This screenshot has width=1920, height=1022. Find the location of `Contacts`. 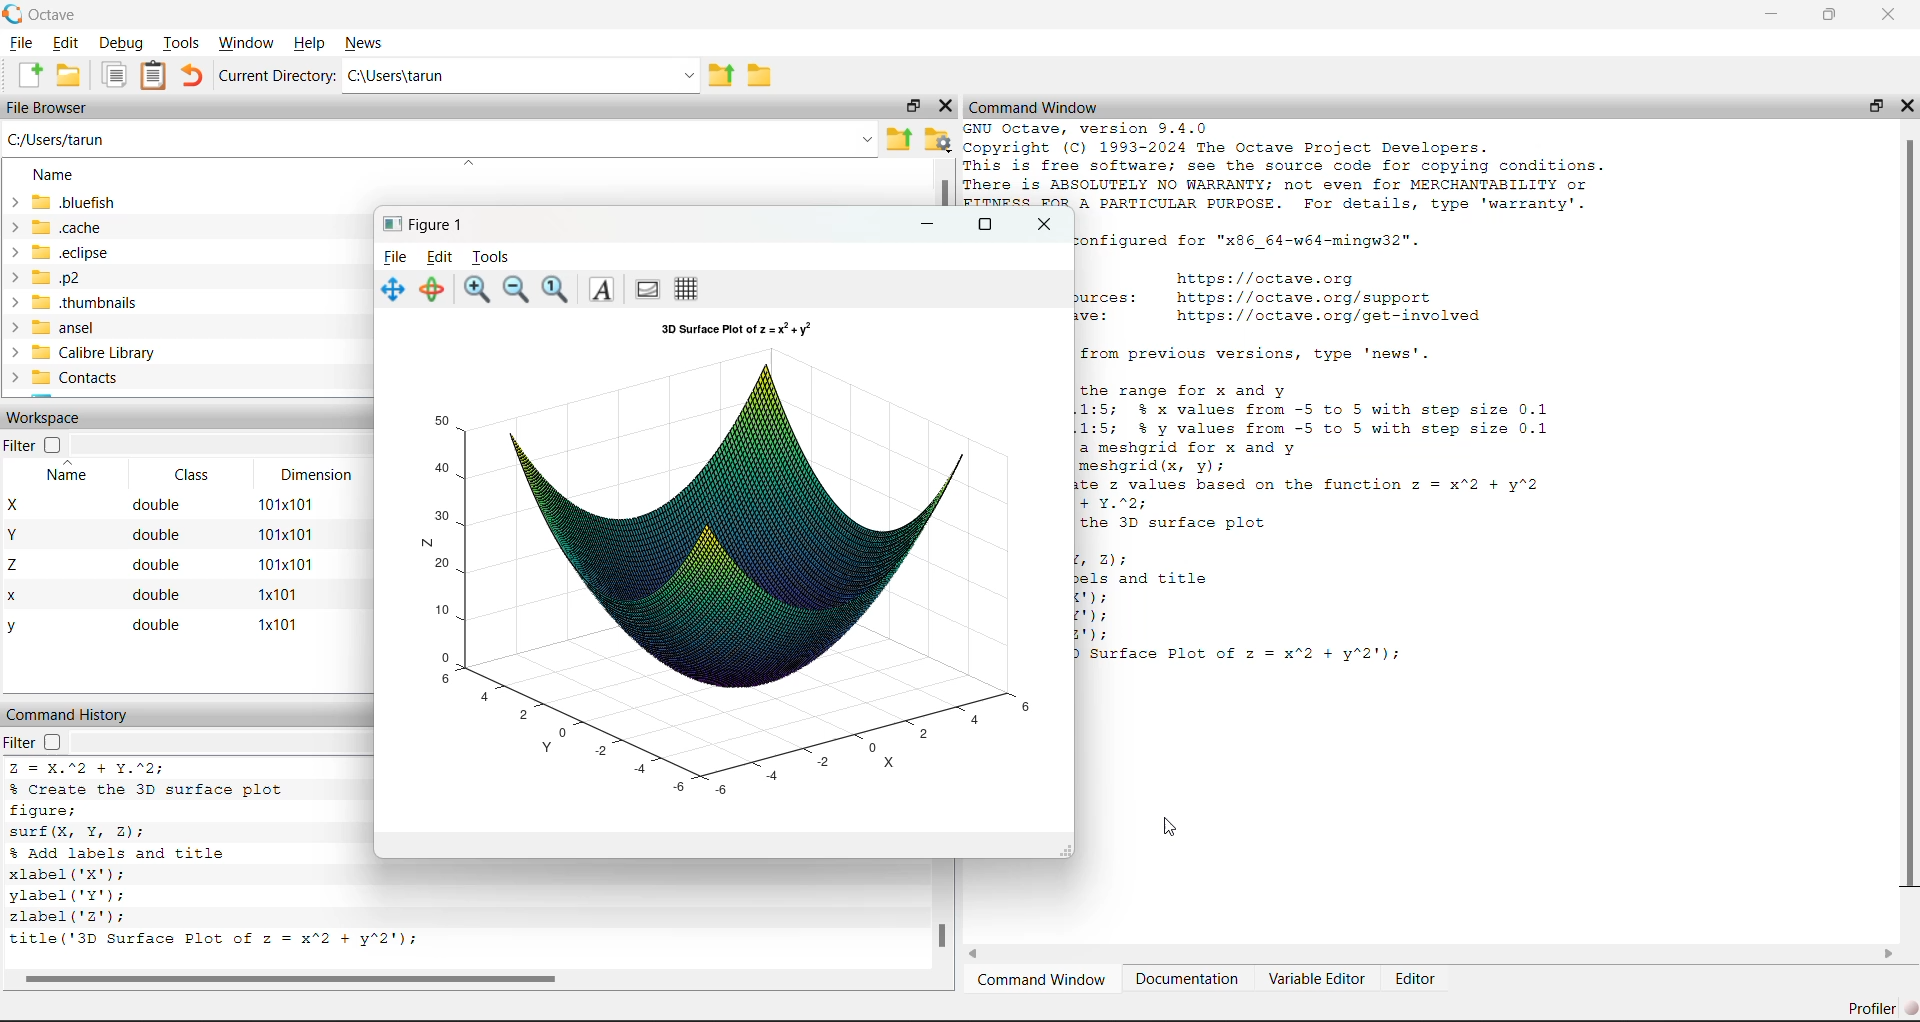

Contacts is located at coordinates (62, 379).